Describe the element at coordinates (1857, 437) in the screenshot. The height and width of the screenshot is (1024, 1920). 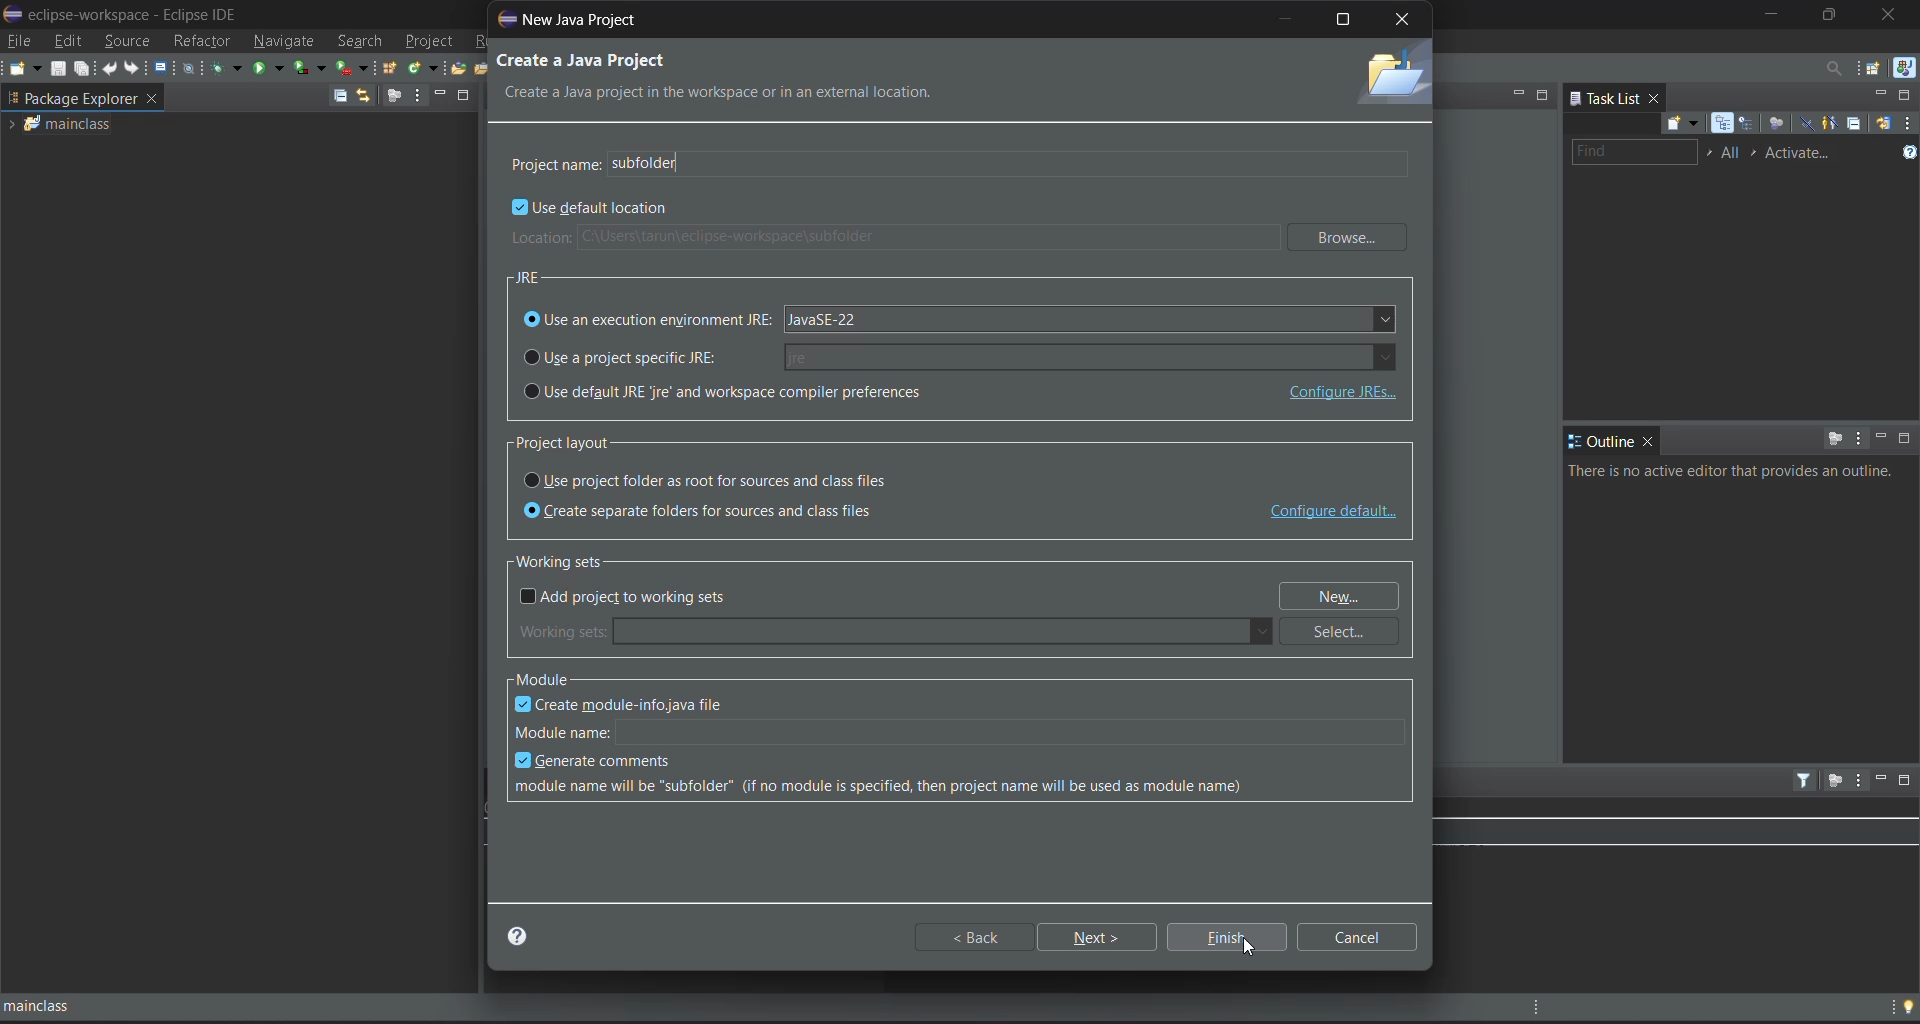
I see `view menu` at that location.